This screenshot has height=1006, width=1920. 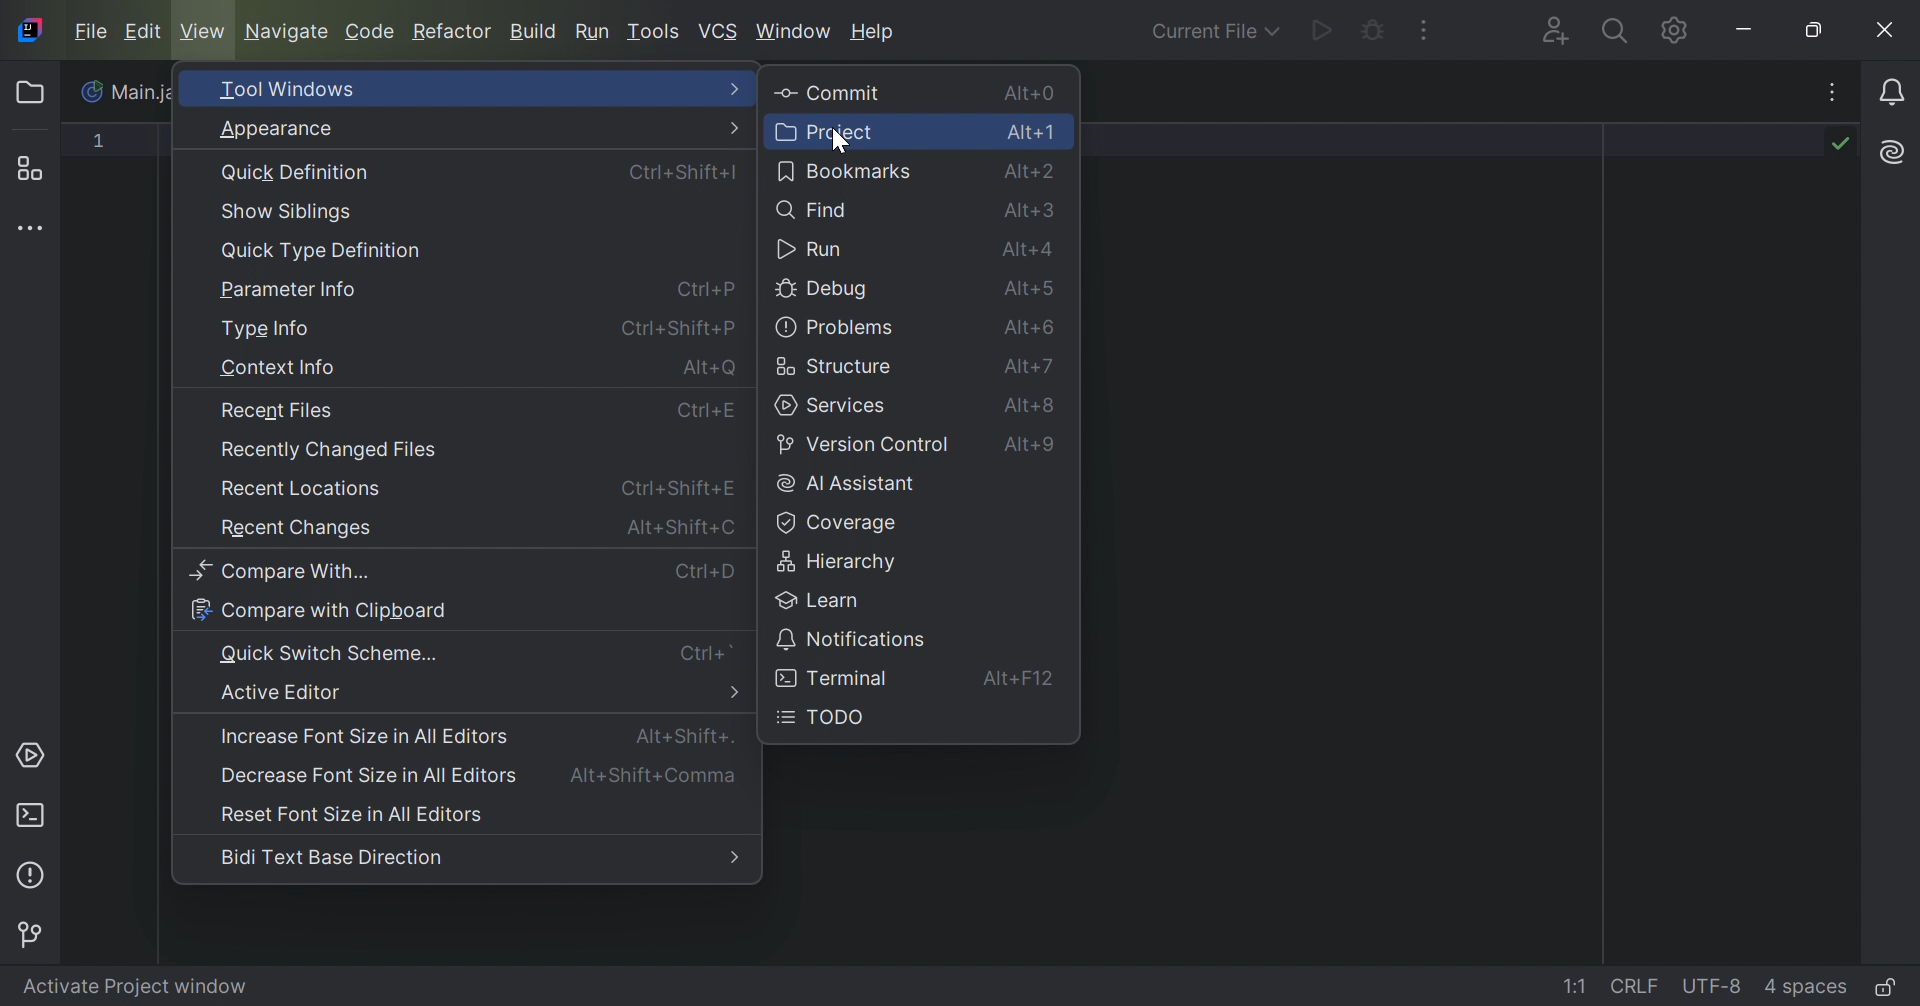 I want to click on Problems, so click(x=35, y=873).